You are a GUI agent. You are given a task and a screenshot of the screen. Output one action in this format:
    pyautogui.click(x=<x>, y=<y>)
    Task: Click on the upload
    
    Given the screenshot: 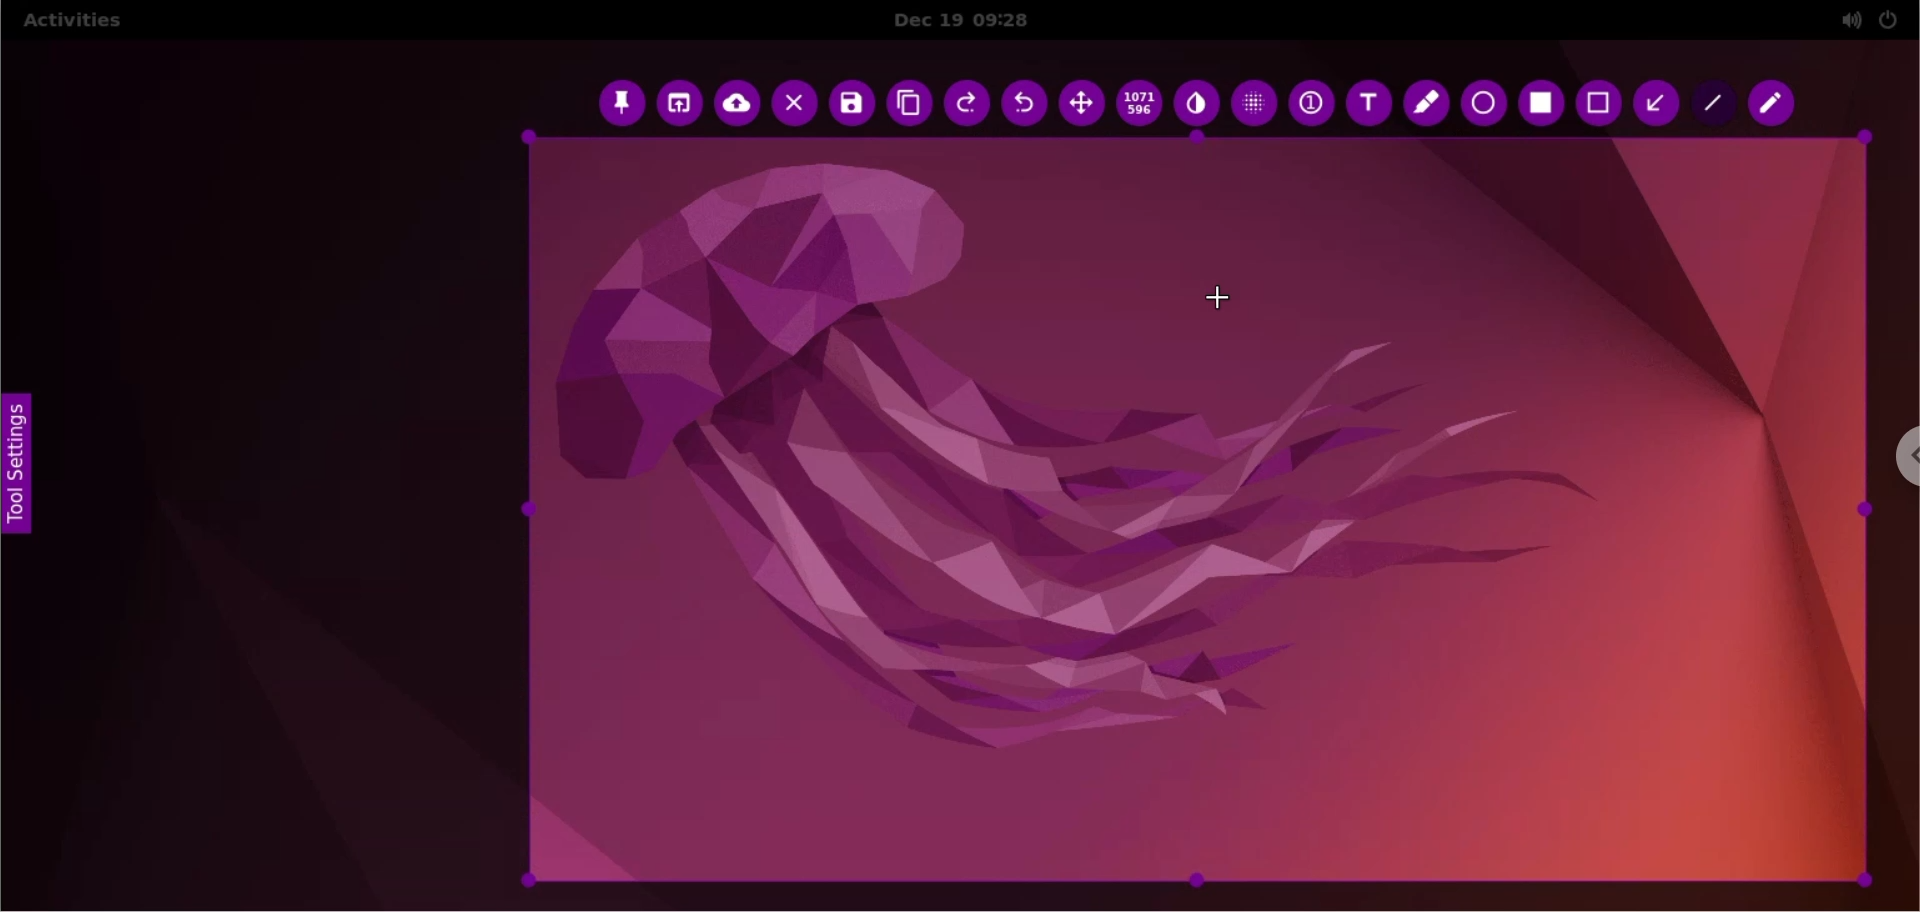 What is the action you would take?
    pyautogui.click(x=739, y=104)
    